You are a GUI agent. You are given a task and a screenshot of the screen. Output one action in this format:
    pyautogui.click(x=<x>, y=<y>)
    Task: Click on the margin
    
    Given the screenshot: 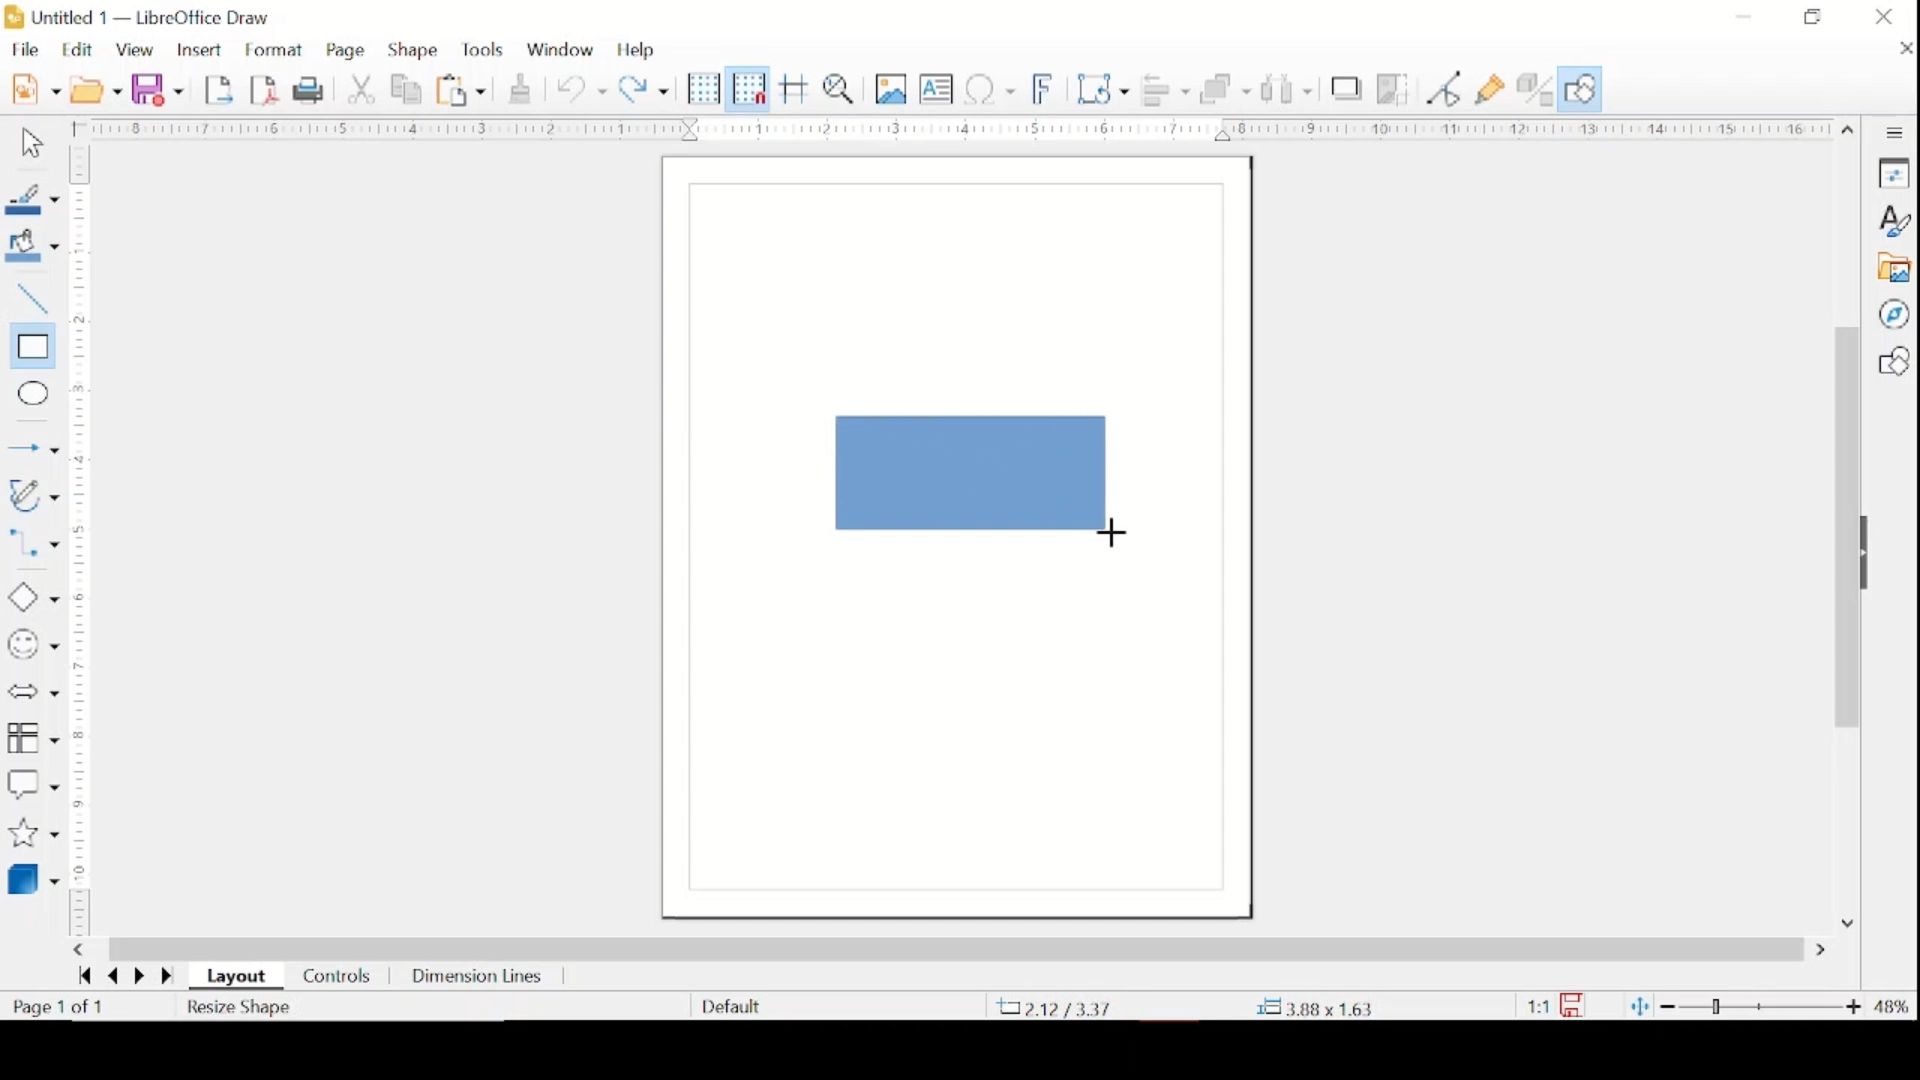 What is the action you would take?
    pyautogui.click(x=948, y=128)
    